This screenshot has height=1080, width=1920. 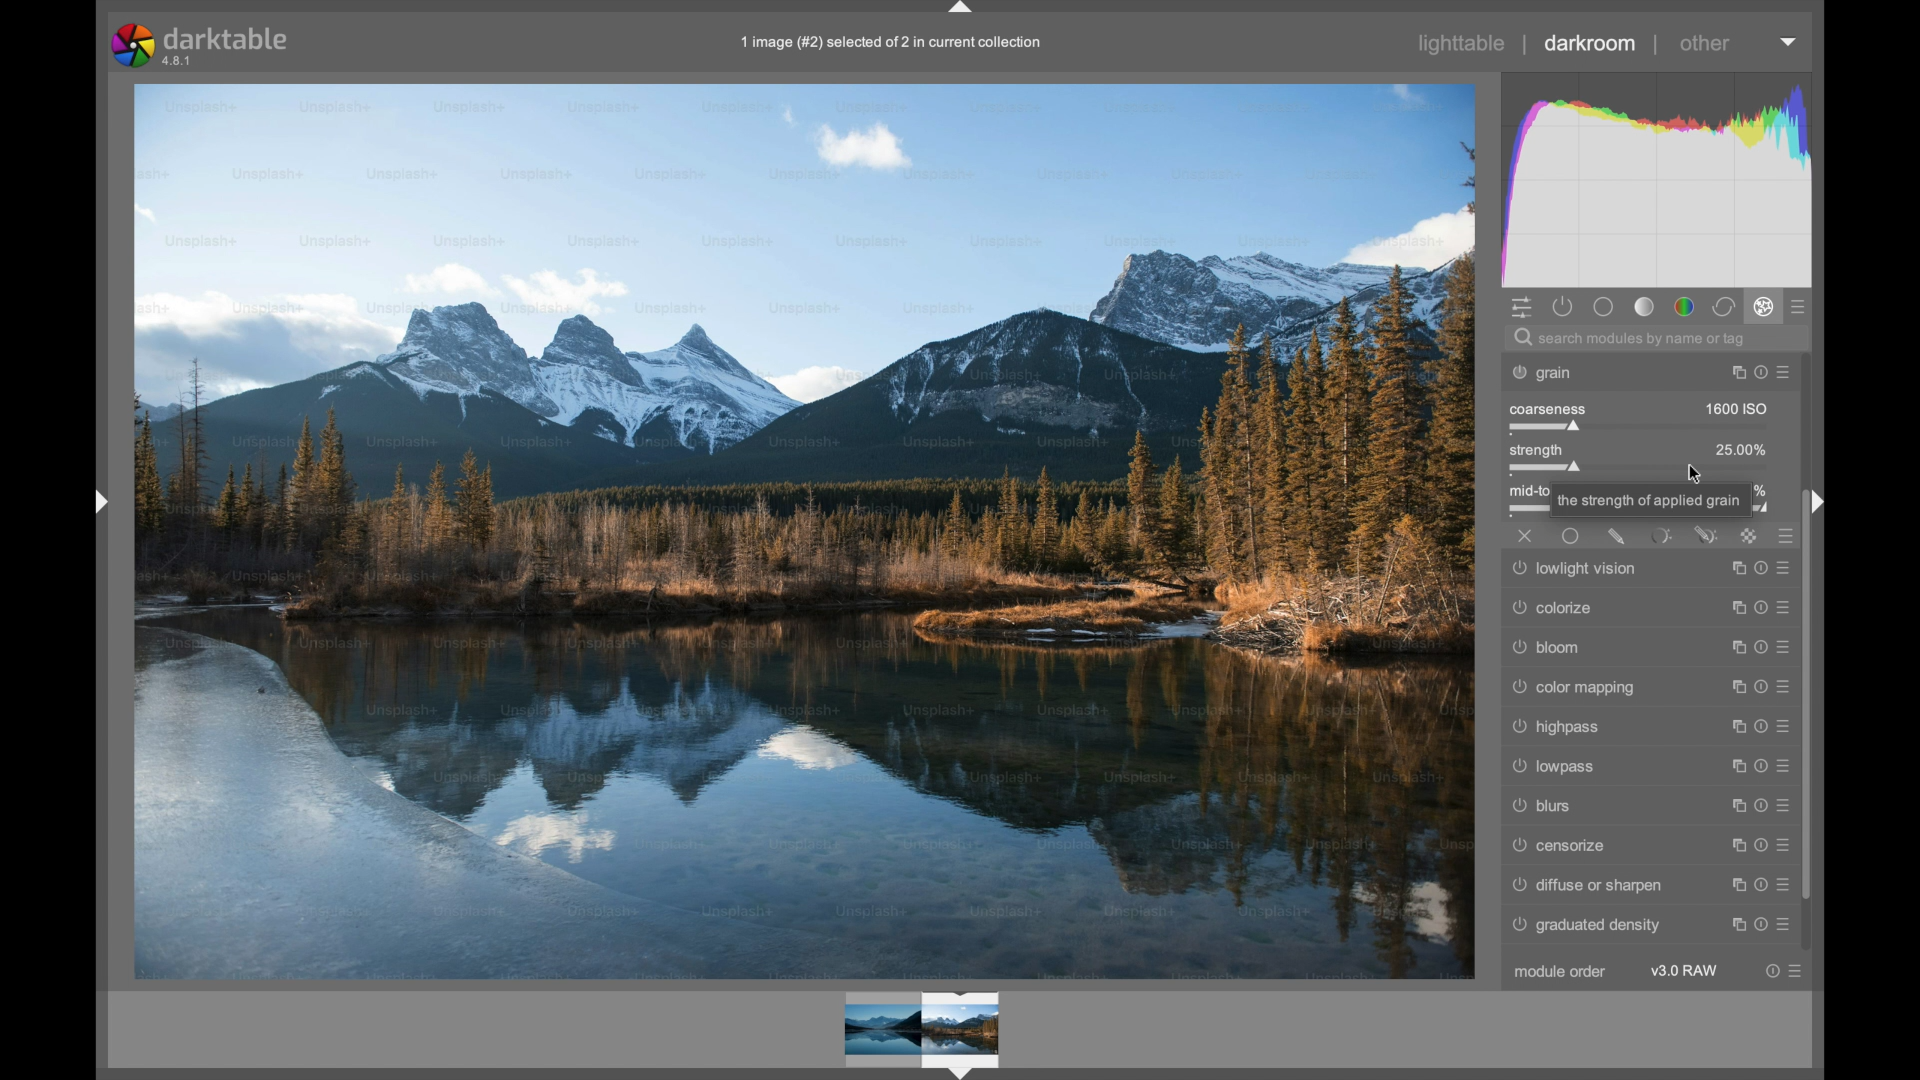 What do you see at coordinates (1761, 569) in the screenshot?
I see `reset parameters` at bounding box center [1761, 569].